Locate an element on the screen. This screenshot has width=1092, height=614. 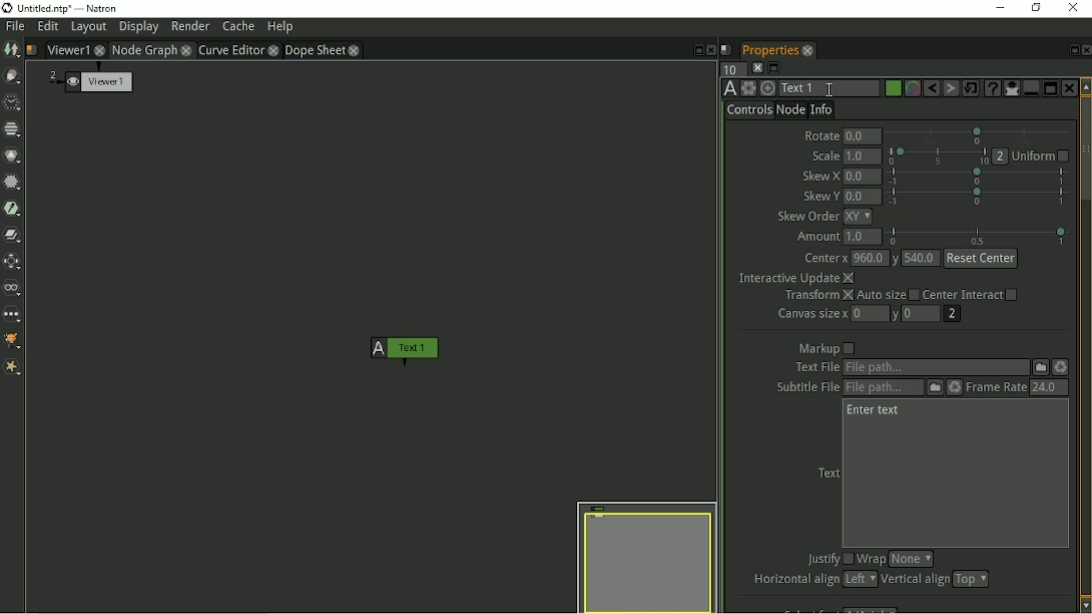
Filter is located at coordinates (12, 183).